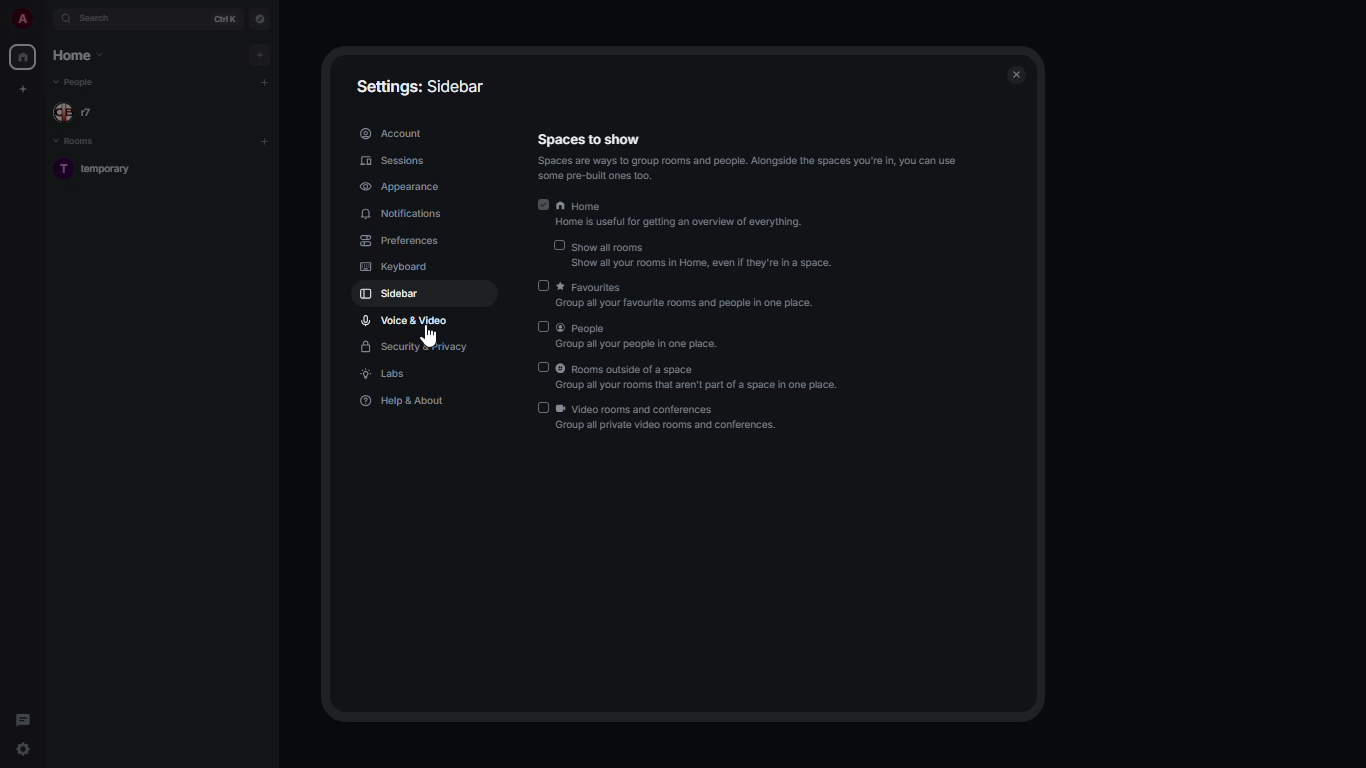  What do you see at coordinates (641, 337) in the screenshot?
I see `people` at bounding box center [641, 337].